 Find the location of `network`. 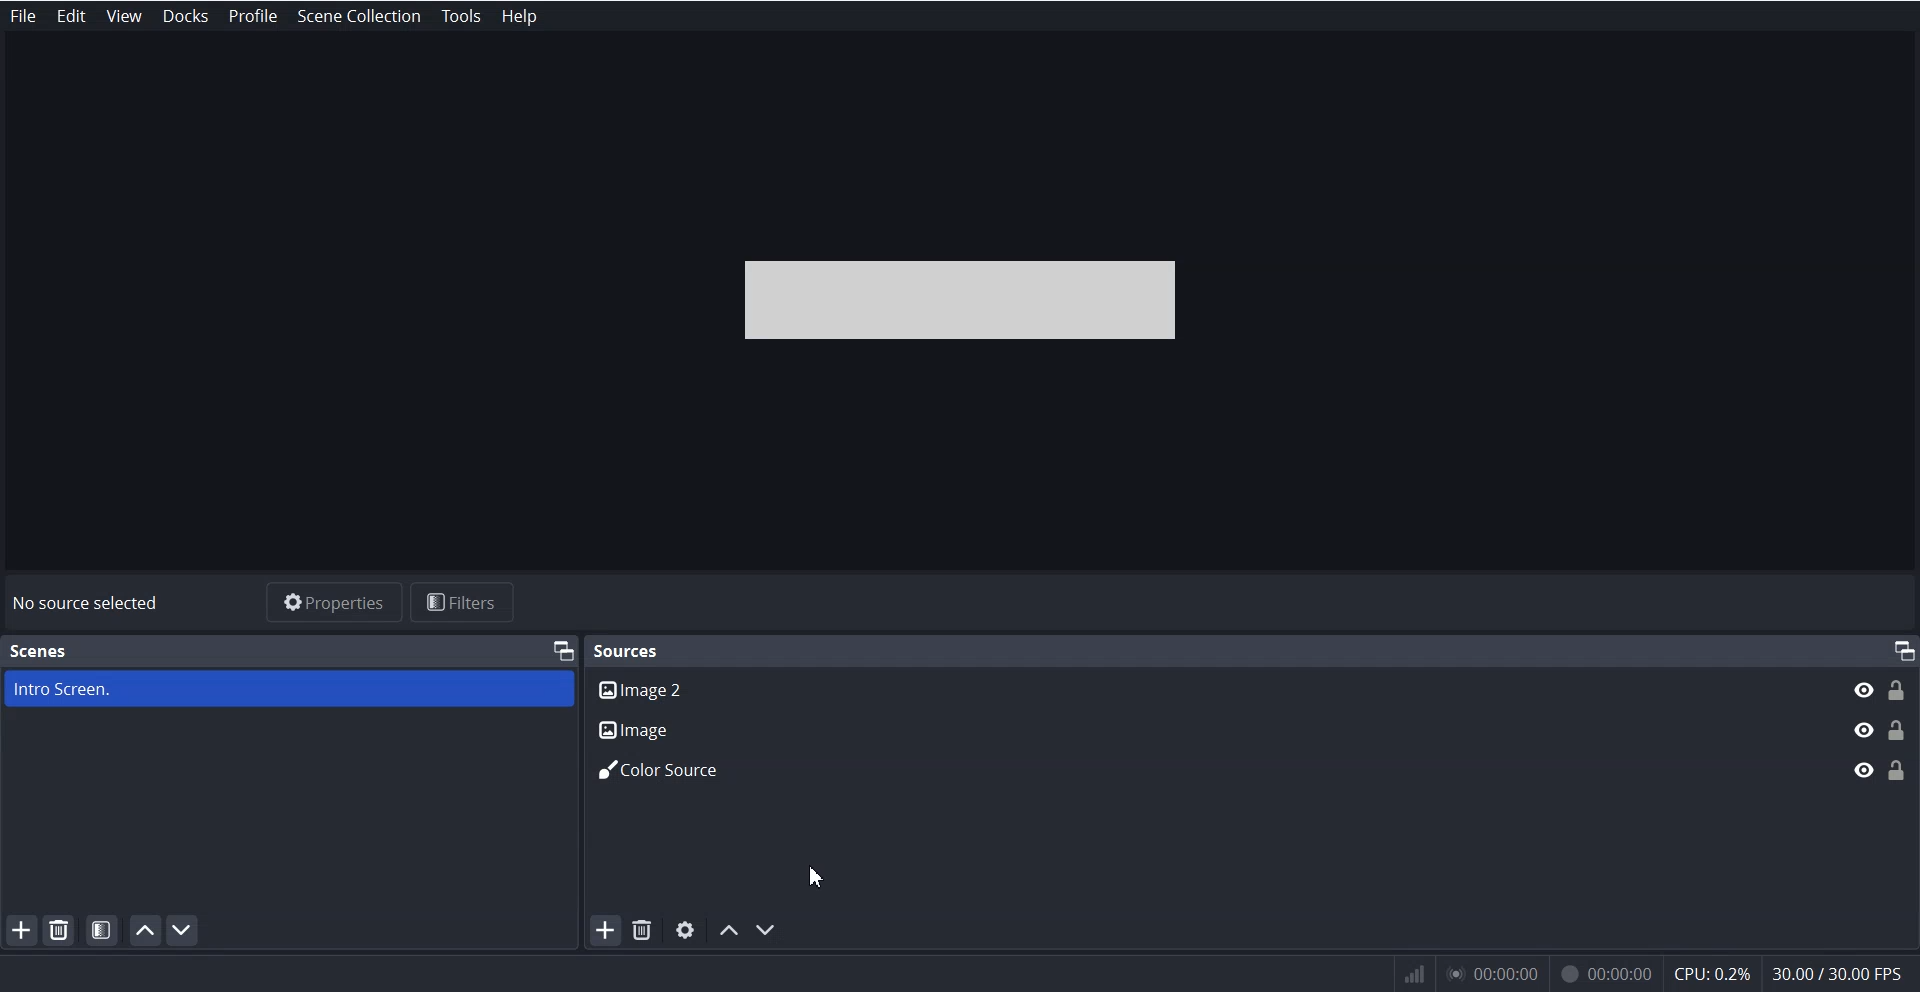

network is located at coordinates (1411, 974).